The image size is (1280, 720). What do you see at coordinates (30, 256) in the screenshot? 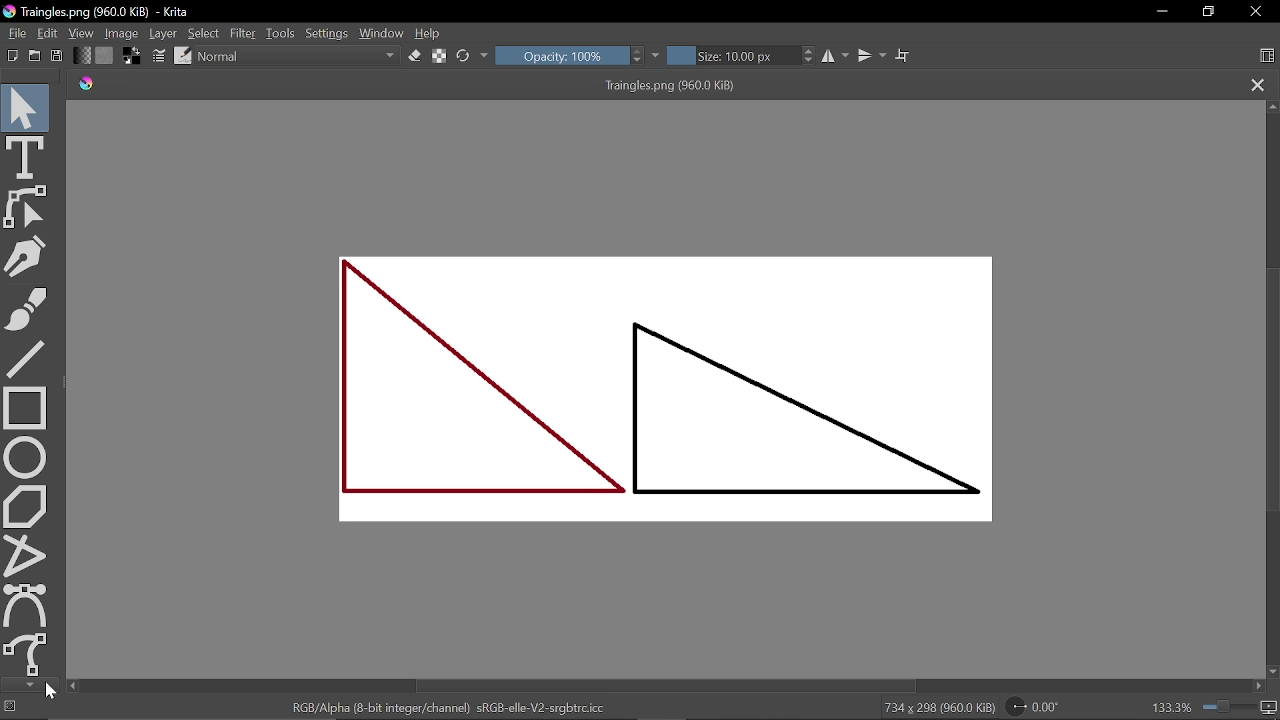
I see `Freehand tool` at bounding box center [30, 256].